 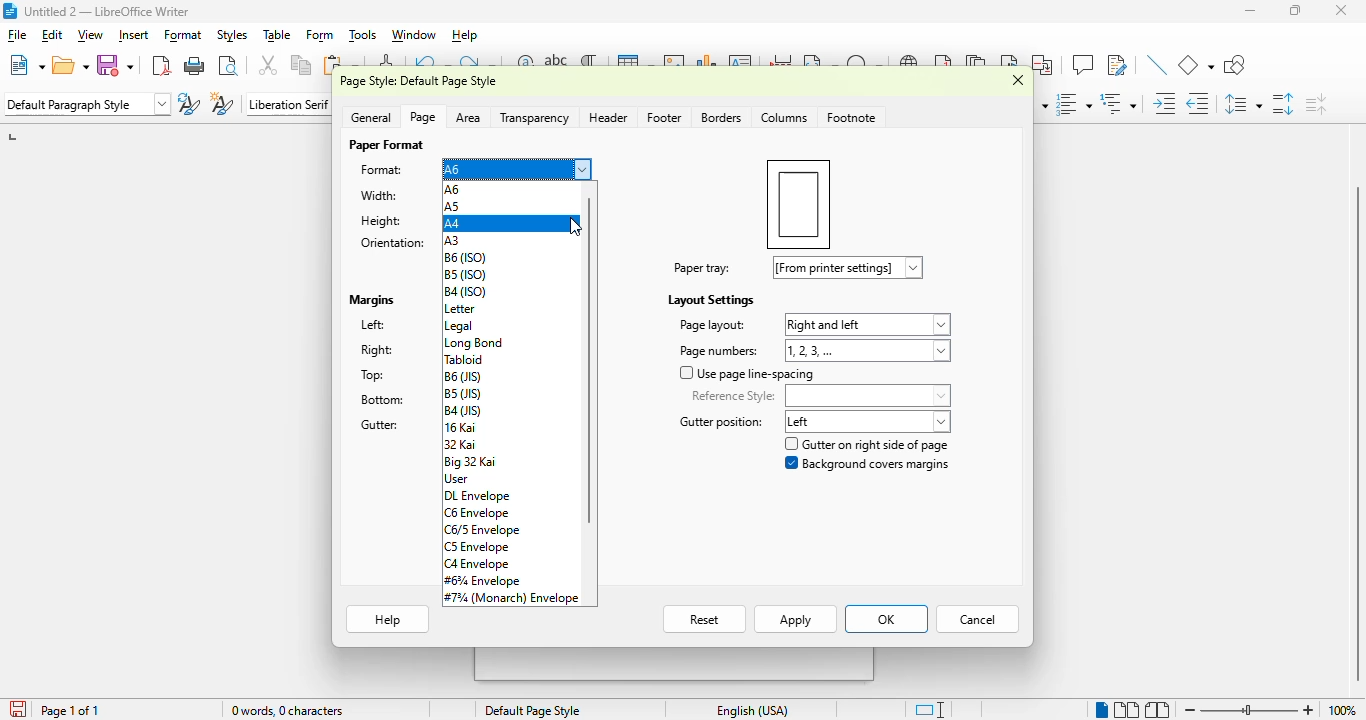 I want to click on reset, so click(x=705, y=619).